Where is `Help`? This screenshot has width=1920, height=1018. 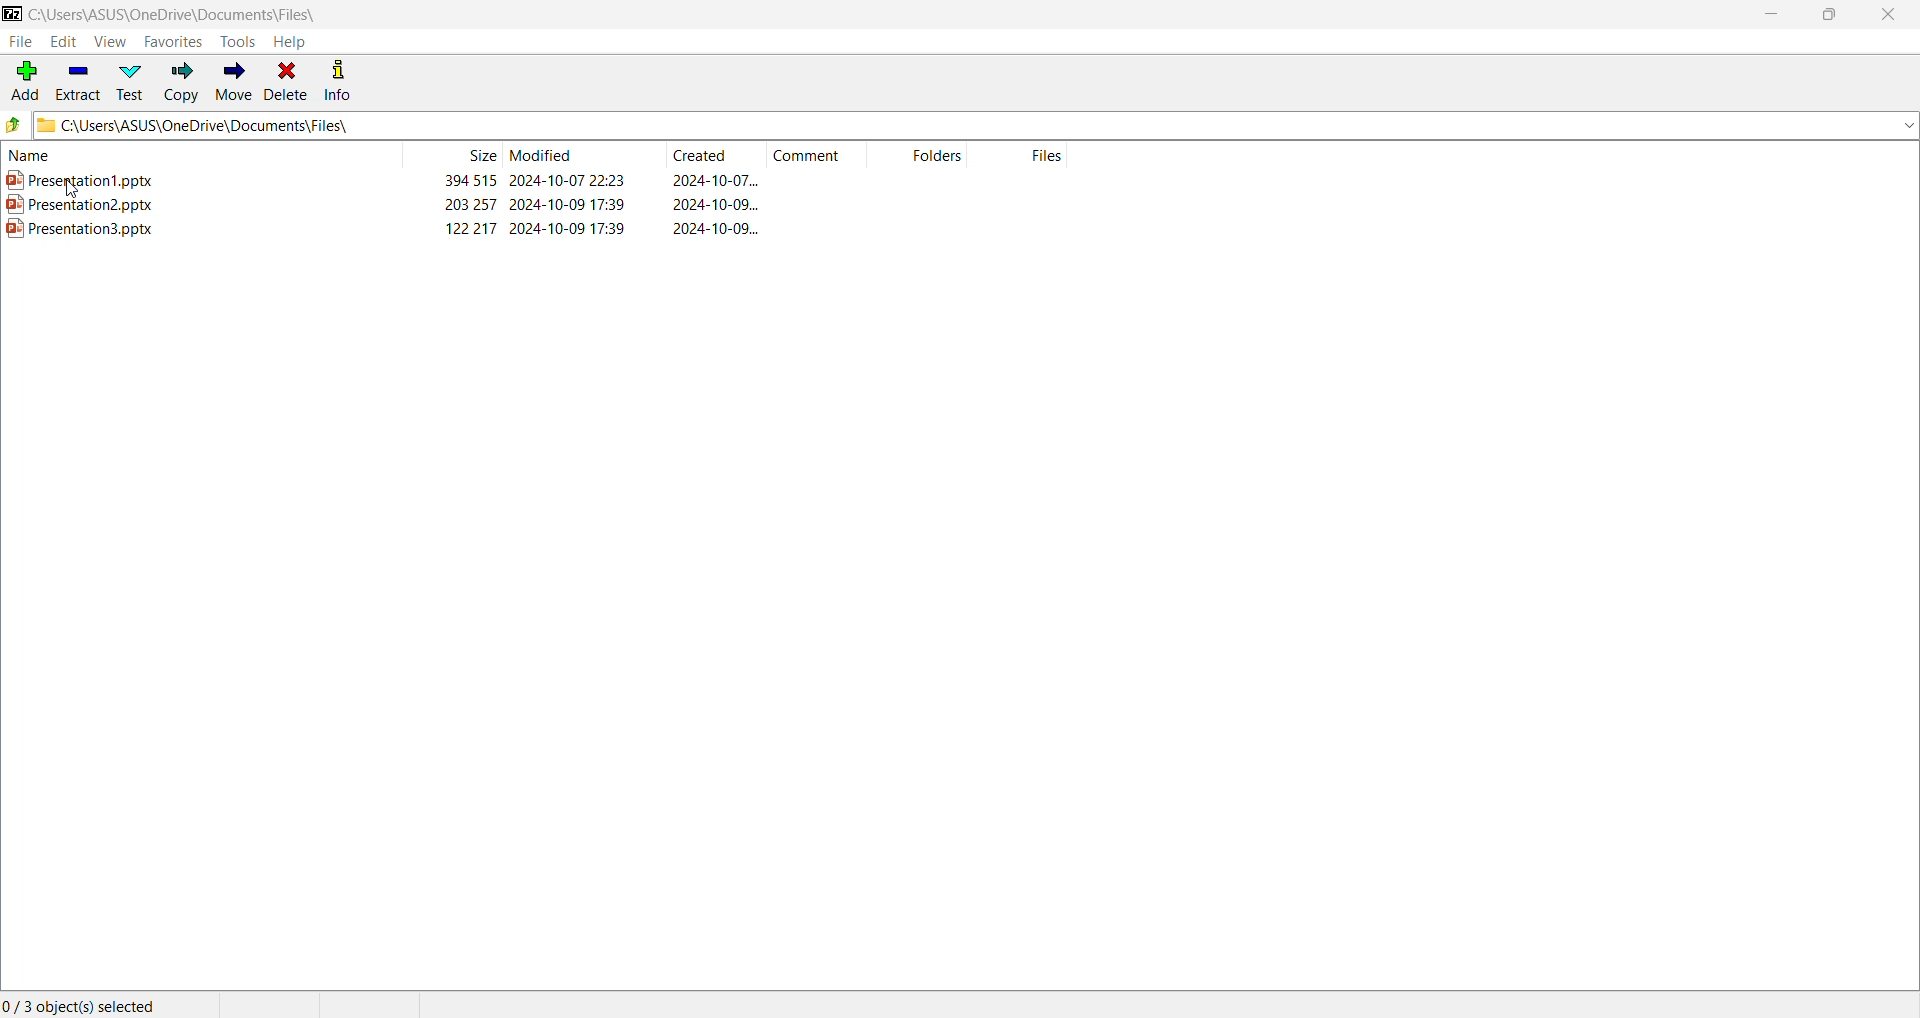
Help is located at coordinates (289, 42).